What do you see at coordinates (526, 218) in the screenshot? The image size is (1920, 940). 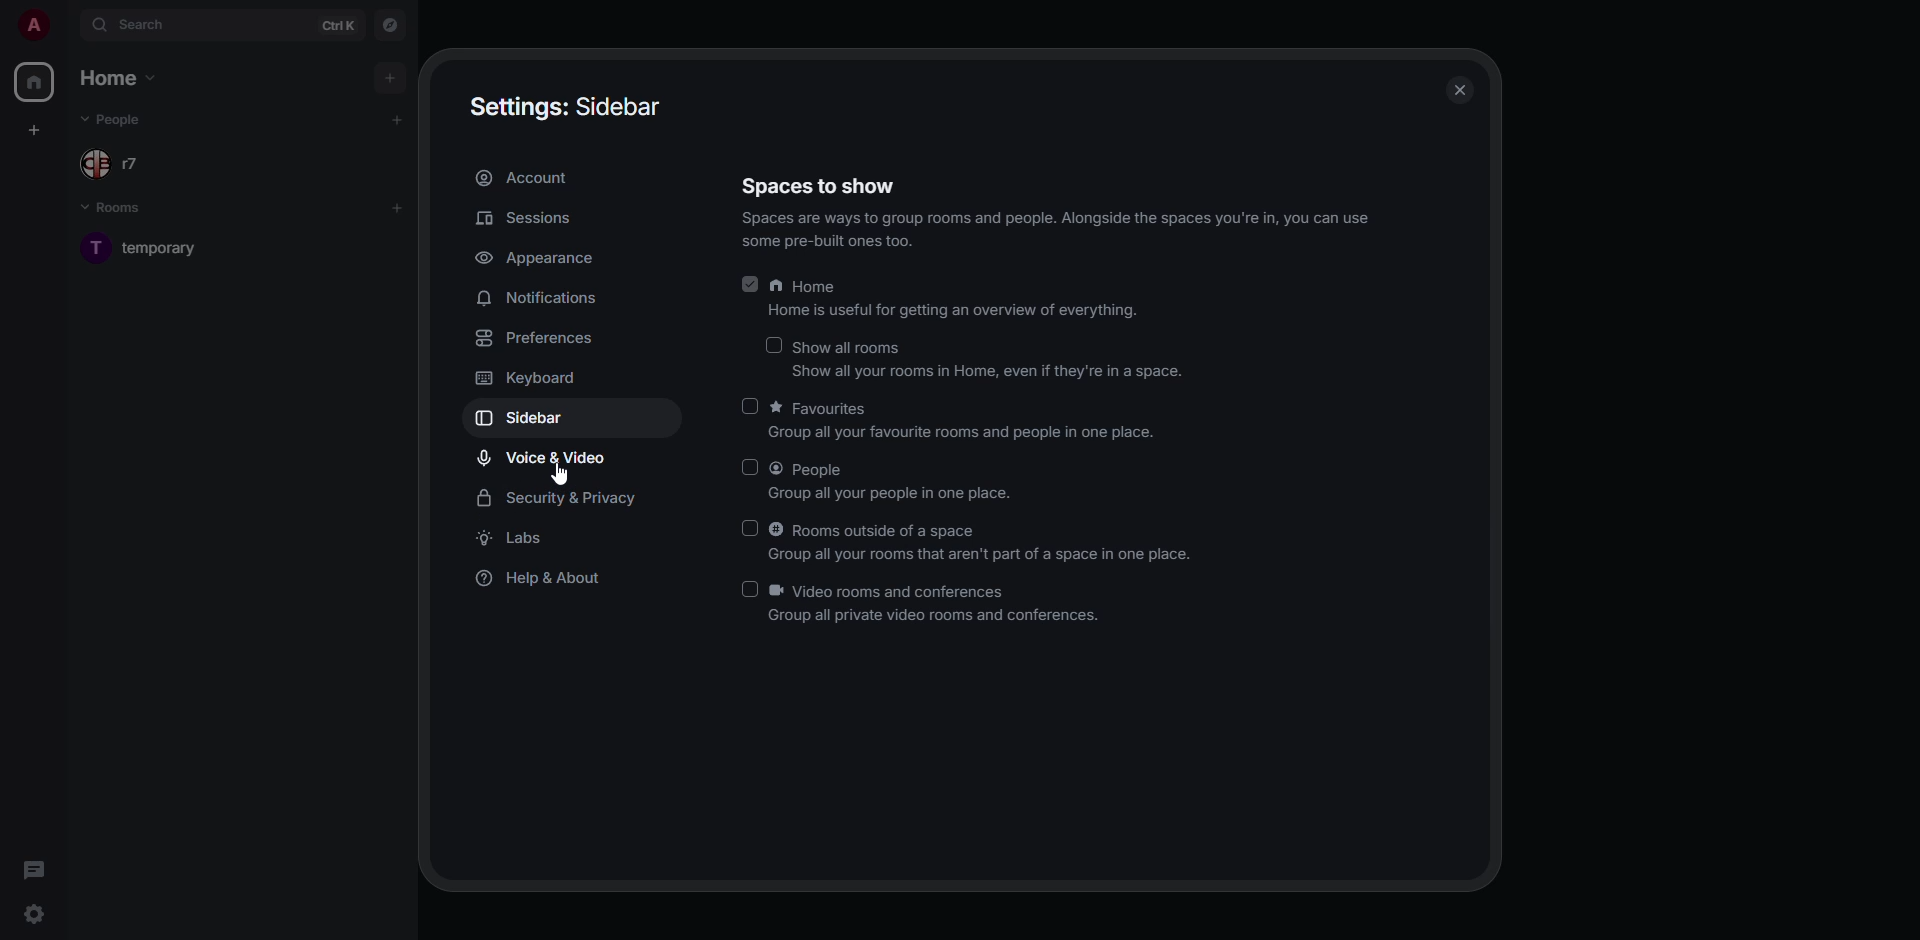 I see `sessions` at bounding box center [526, 218].